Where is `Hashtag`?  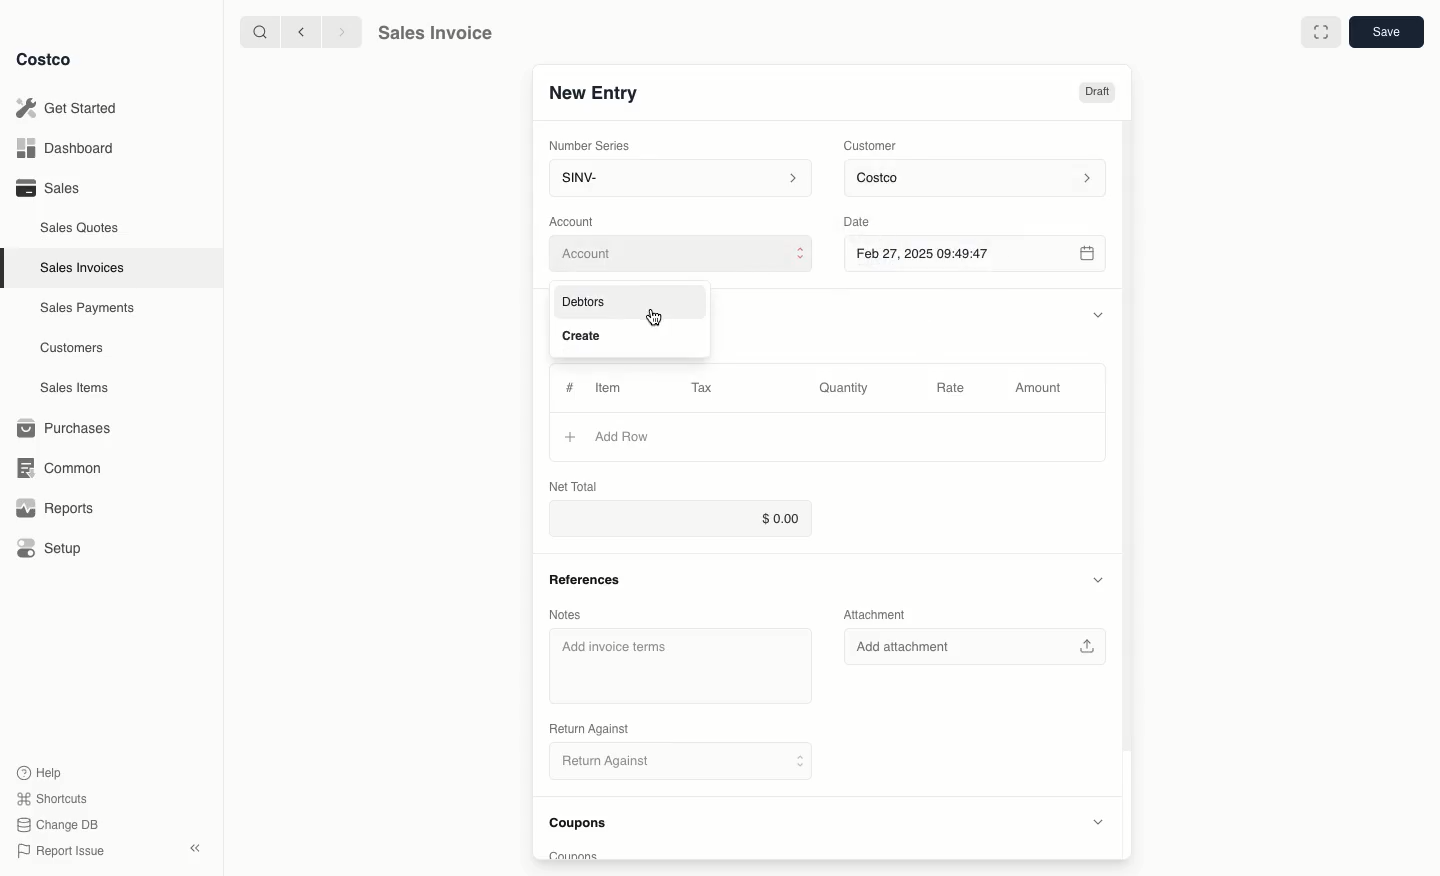 Hashtag is located at coordinates (569, 388).